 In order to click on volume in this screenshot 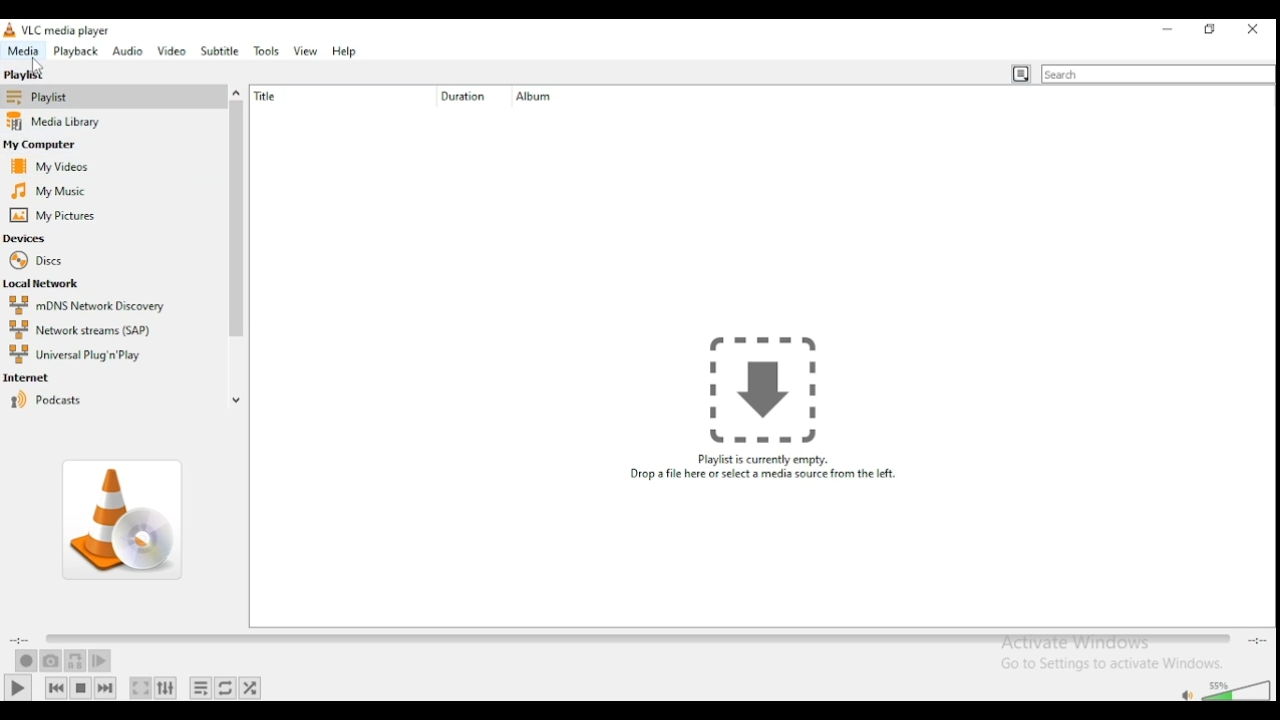, I will do `click(1238, 691)`.